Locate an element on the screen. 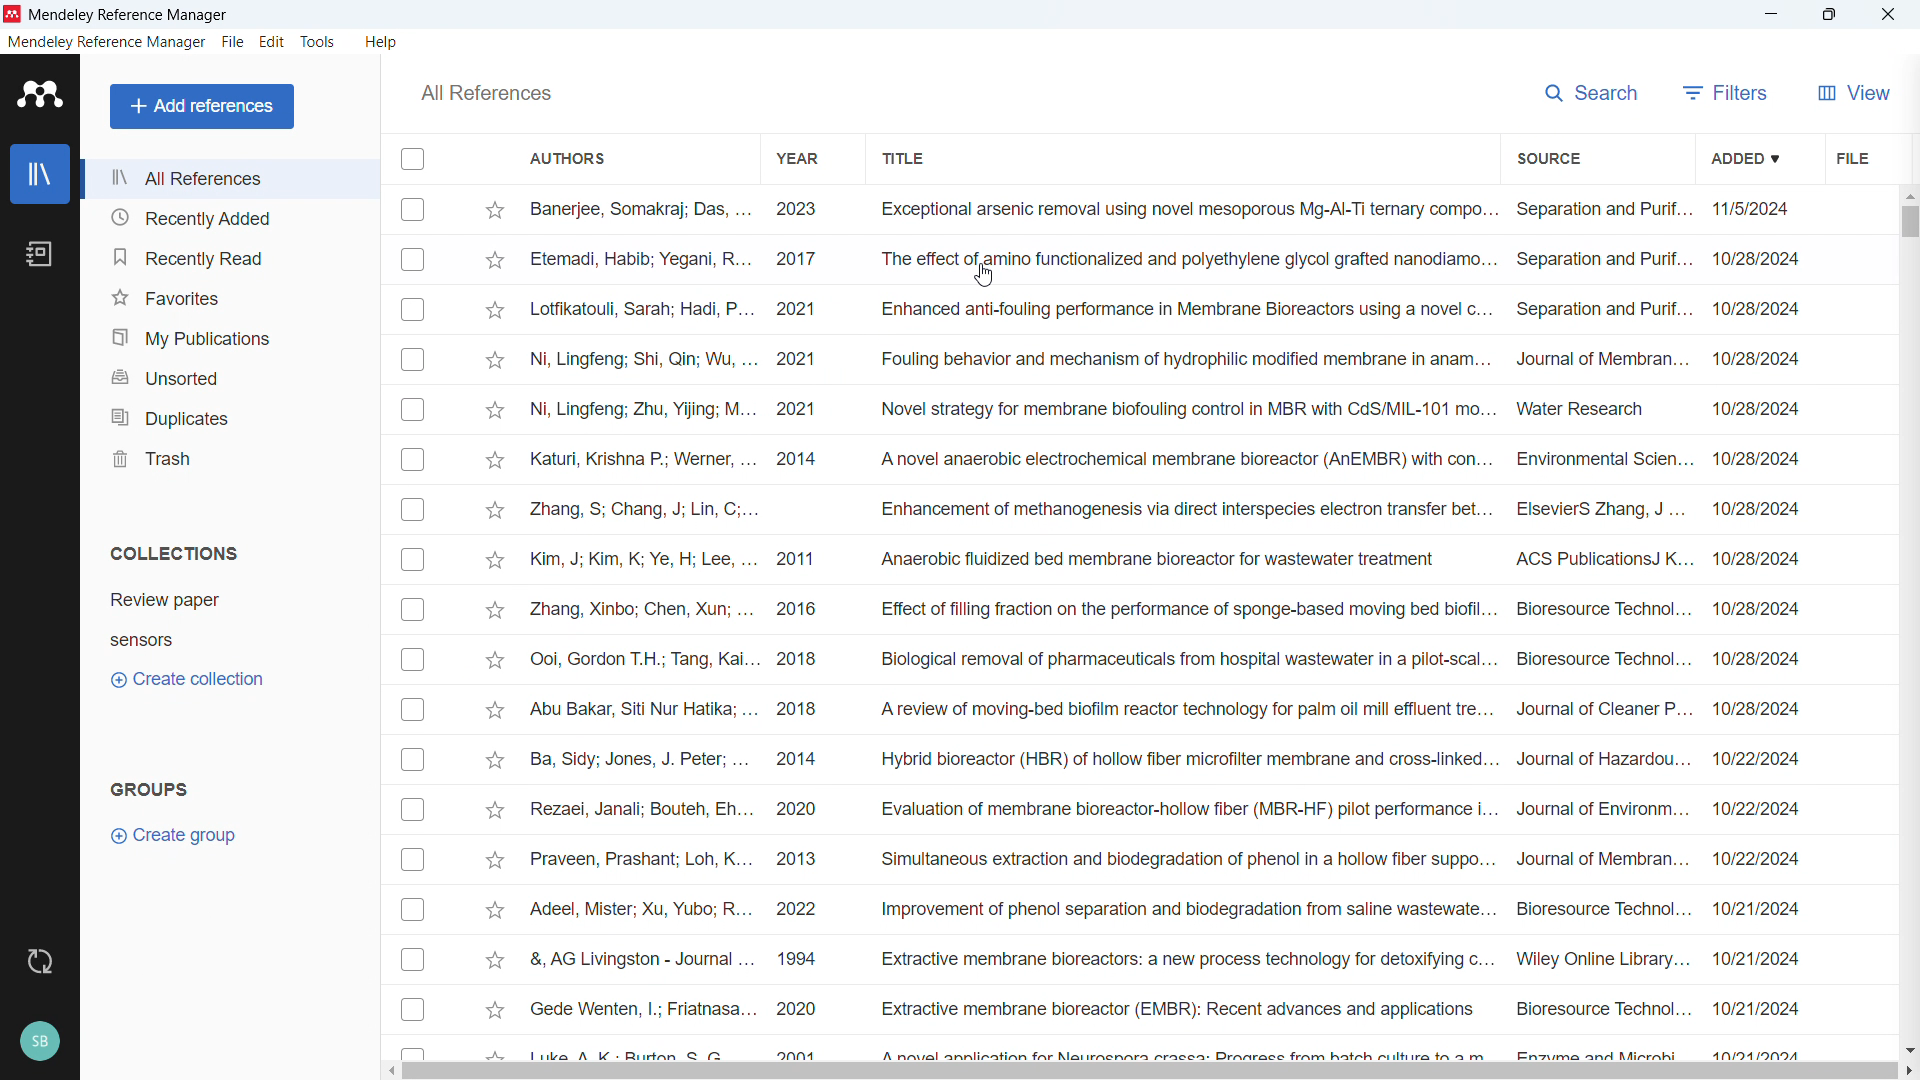  Scroll right  is located at coordinates (1908, 1072).